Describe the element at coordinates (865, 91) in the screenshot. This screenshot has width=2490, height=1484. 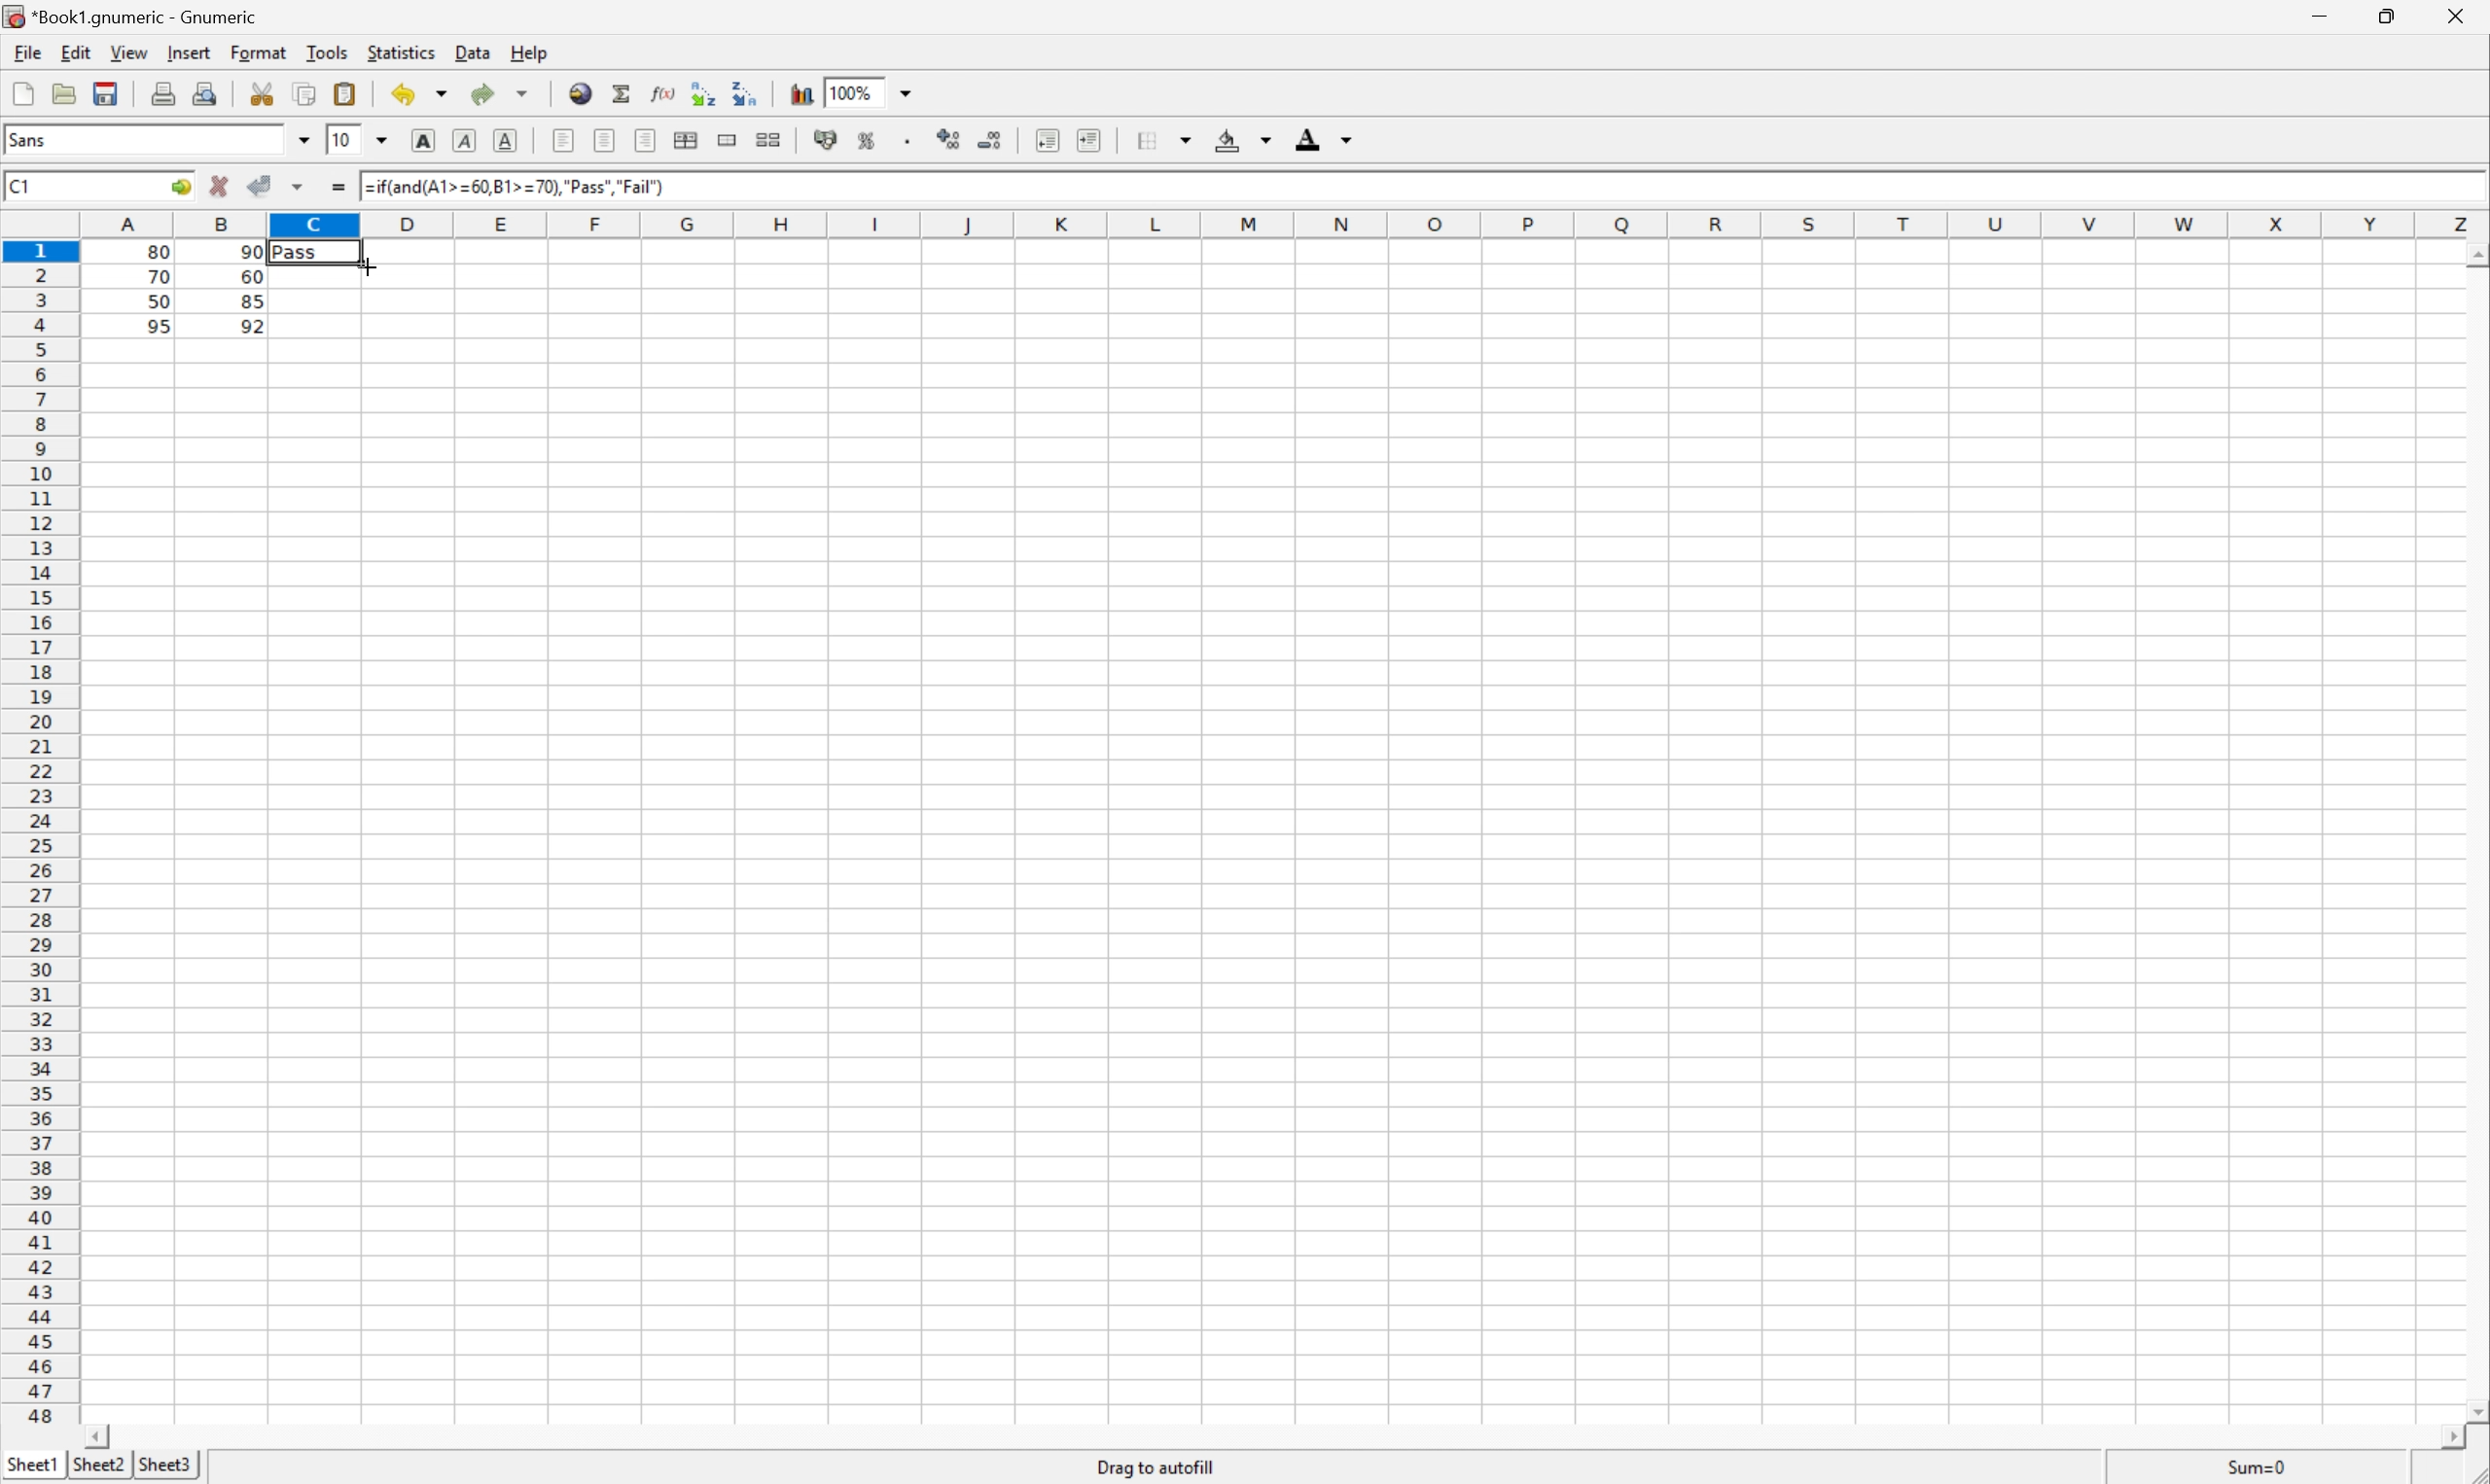
I see `100%` at that location.